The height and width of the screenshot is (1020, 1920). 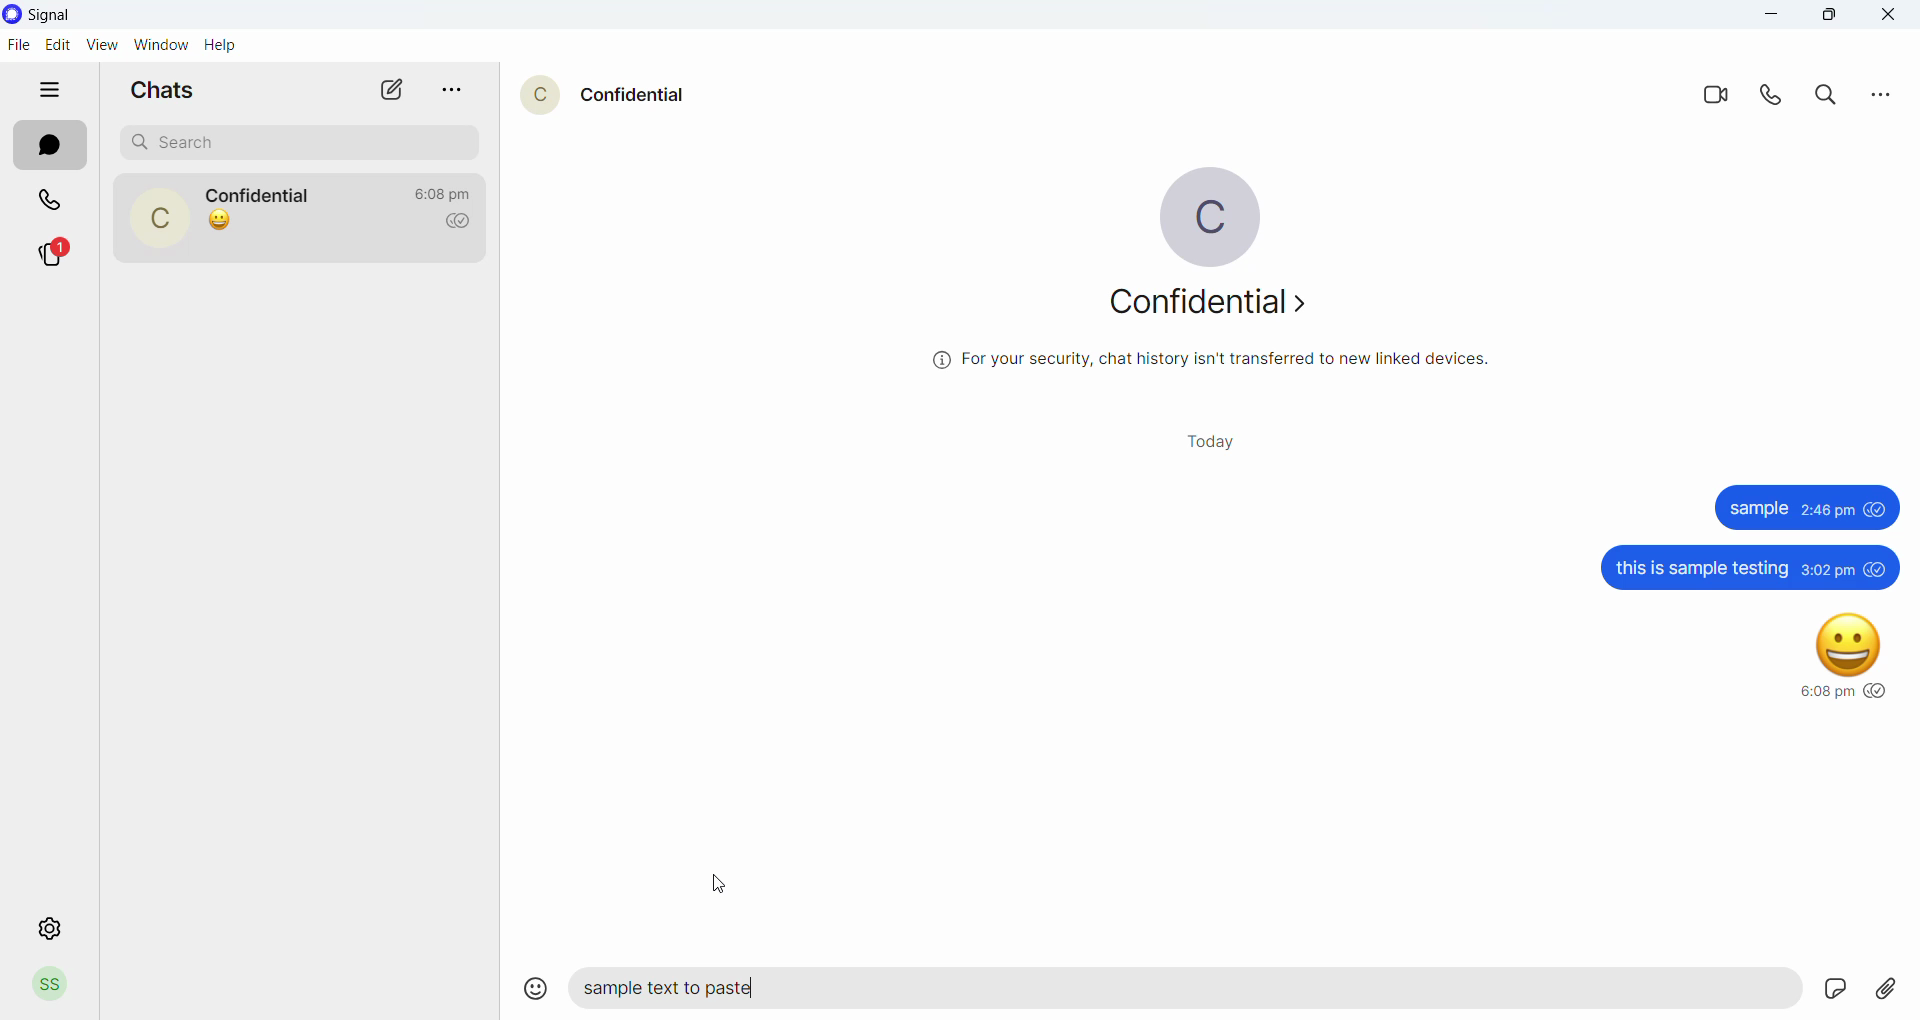 I want to click on happy emoji, so click(x=1832, y=657).